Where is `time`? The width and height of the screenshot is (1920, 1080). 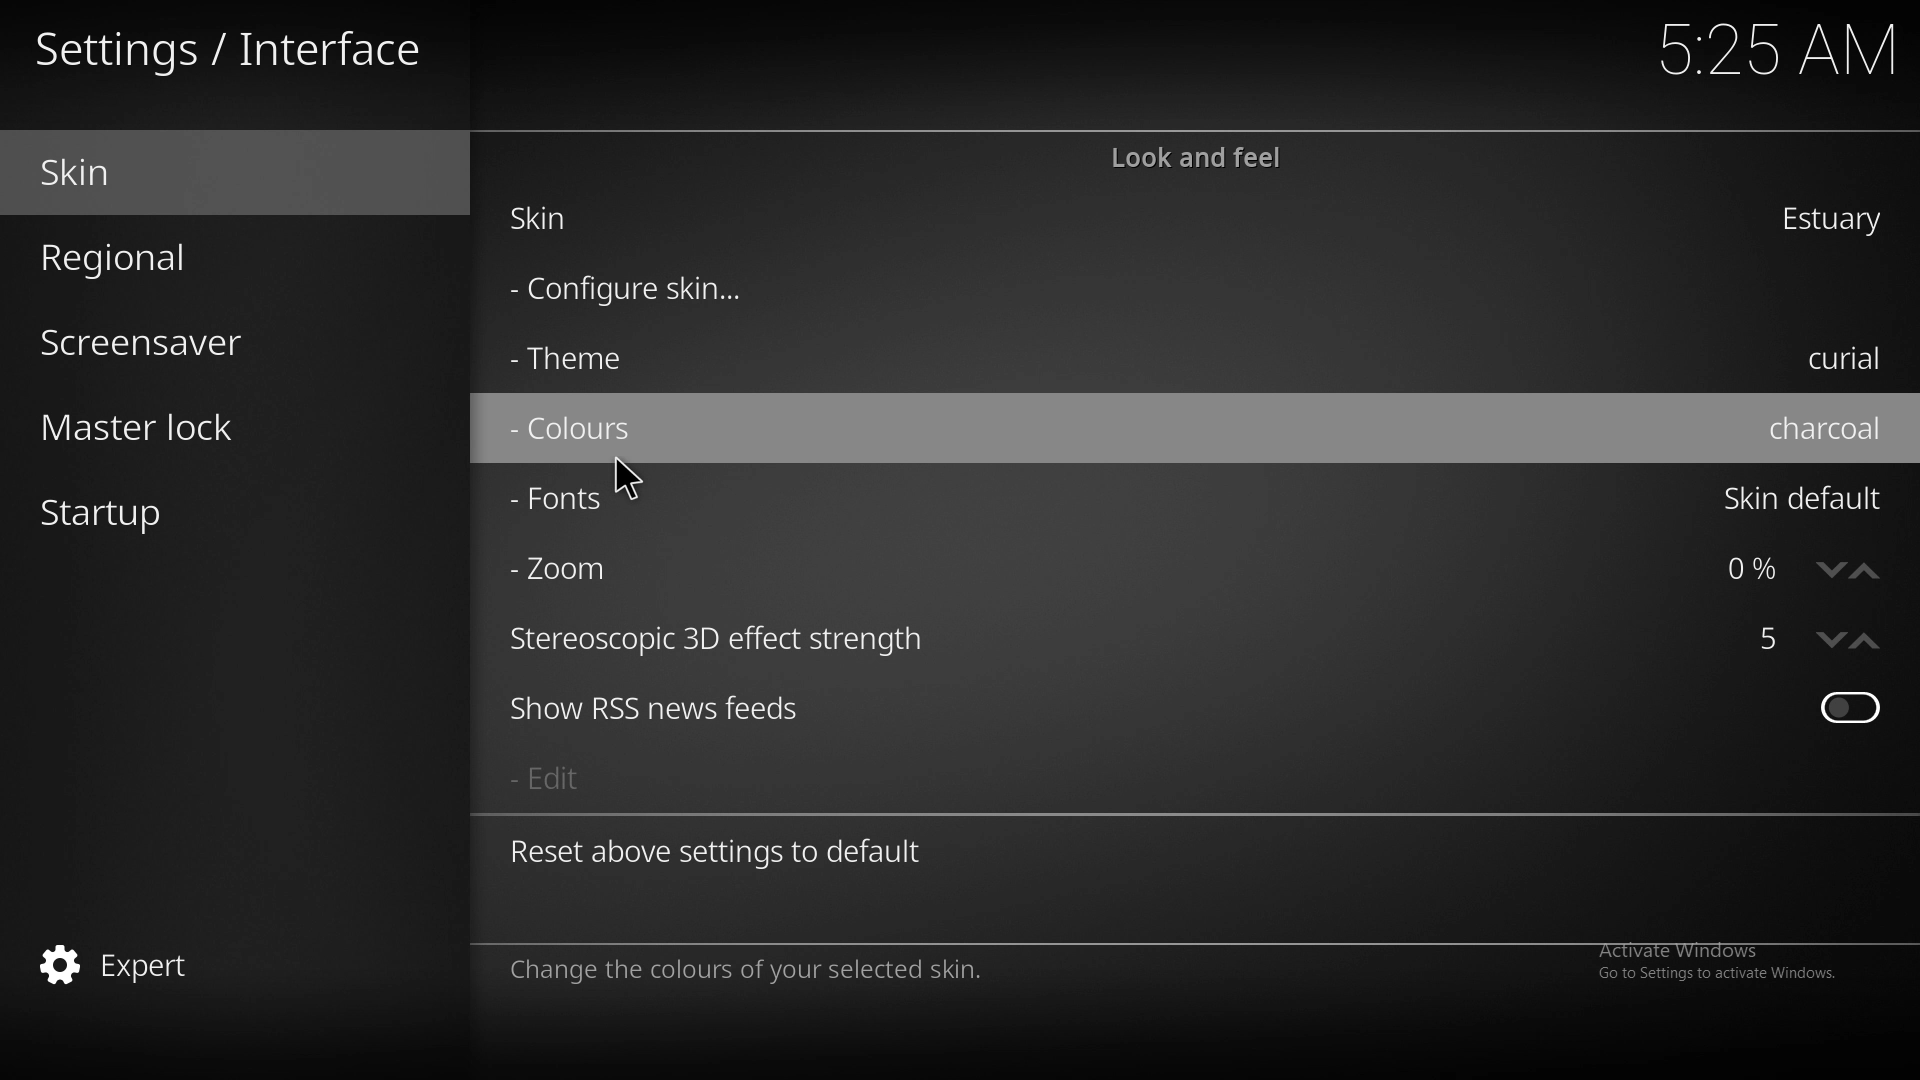
time is located at coordinates (1756, 49).